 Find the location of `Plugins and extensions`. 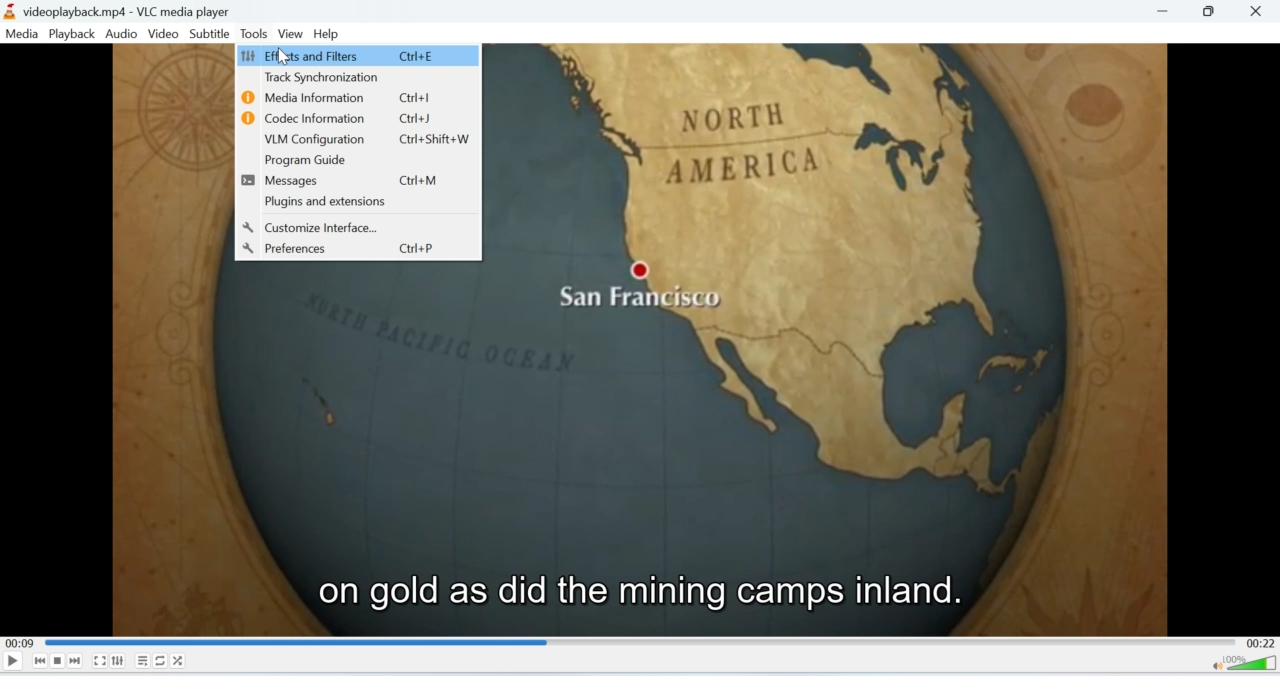

Plugins and extensions is located at coordinates (325, 203).